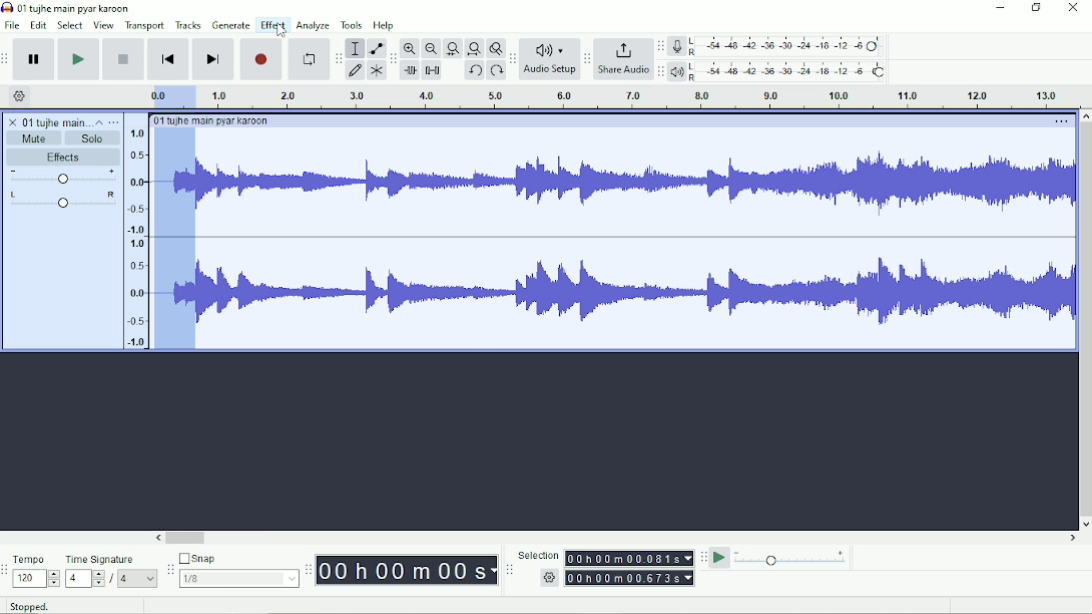 This screenshot has height=614, width=1092. I want to click on cancel logo, so click(14, 122).